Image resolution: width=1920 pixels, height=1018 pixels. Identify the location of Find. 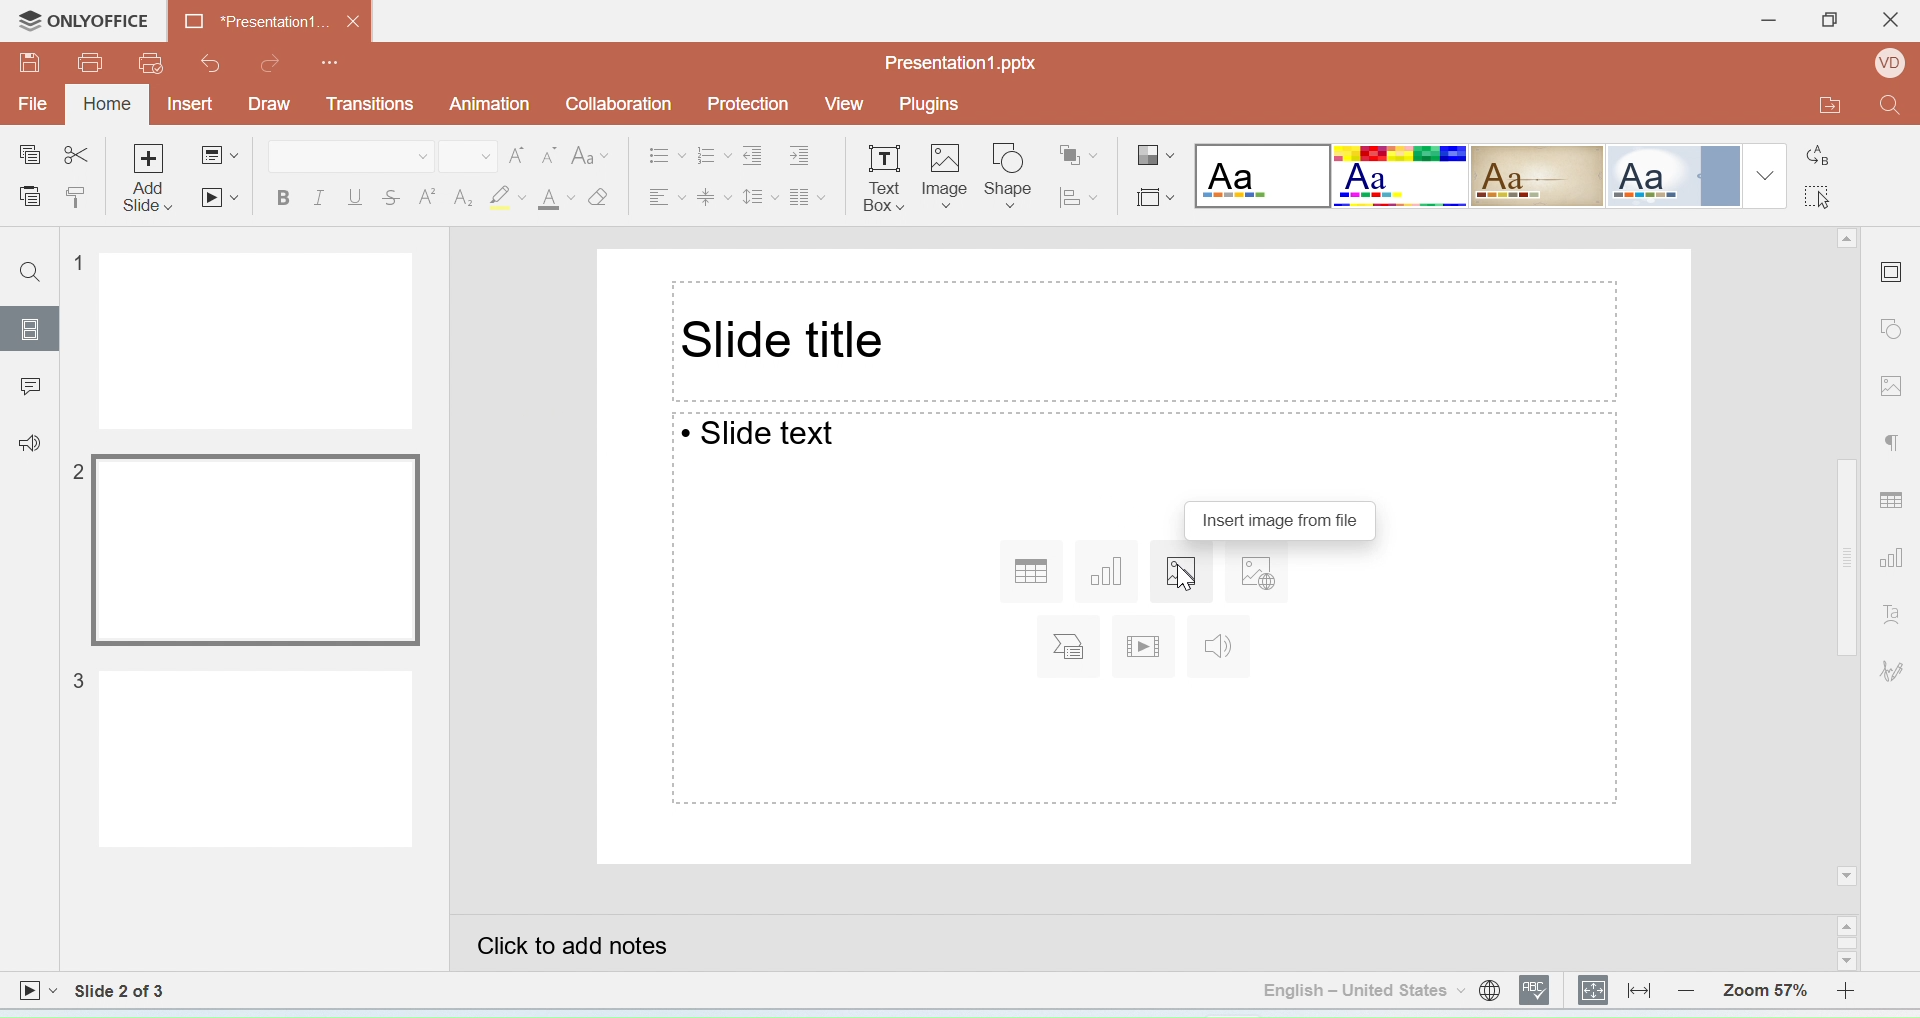
(1891, 110).